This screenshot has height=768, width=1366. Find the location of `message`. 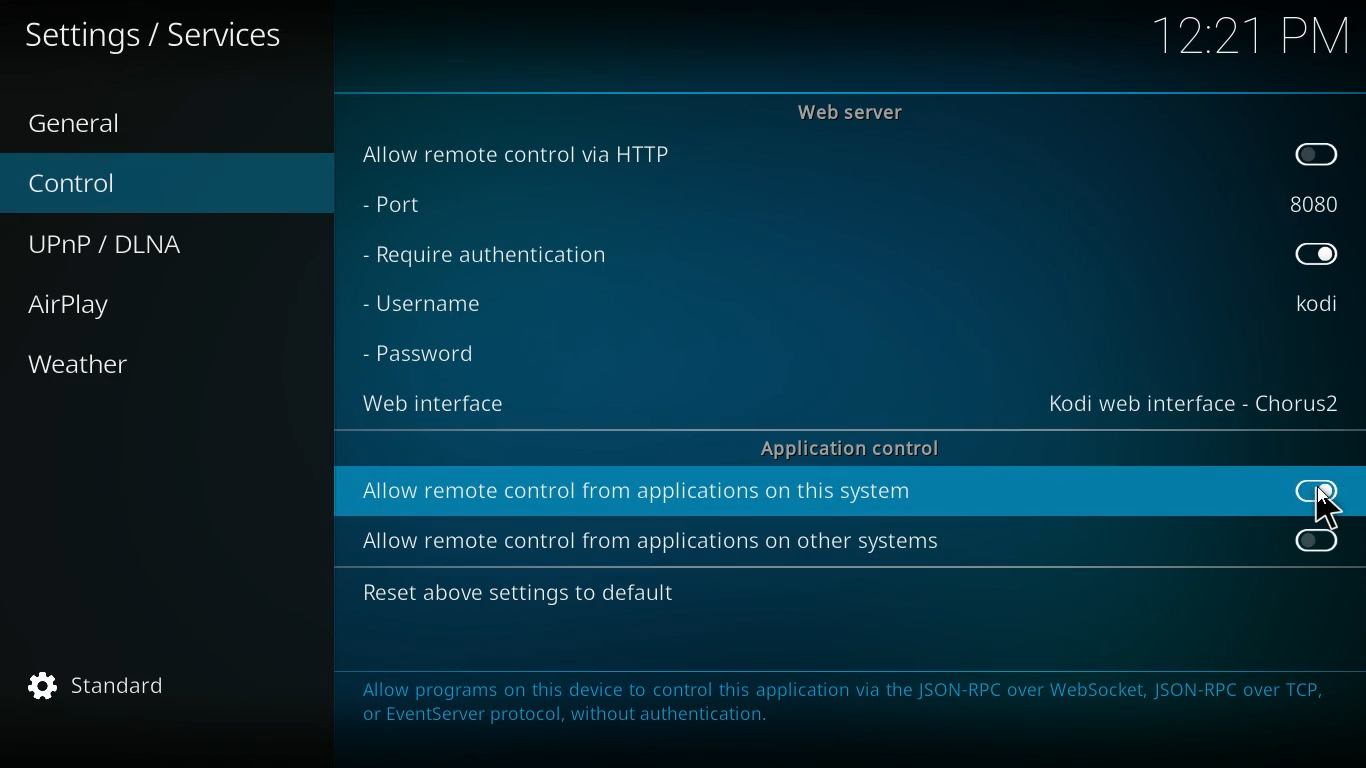

message is located at coordinates (844, 709).